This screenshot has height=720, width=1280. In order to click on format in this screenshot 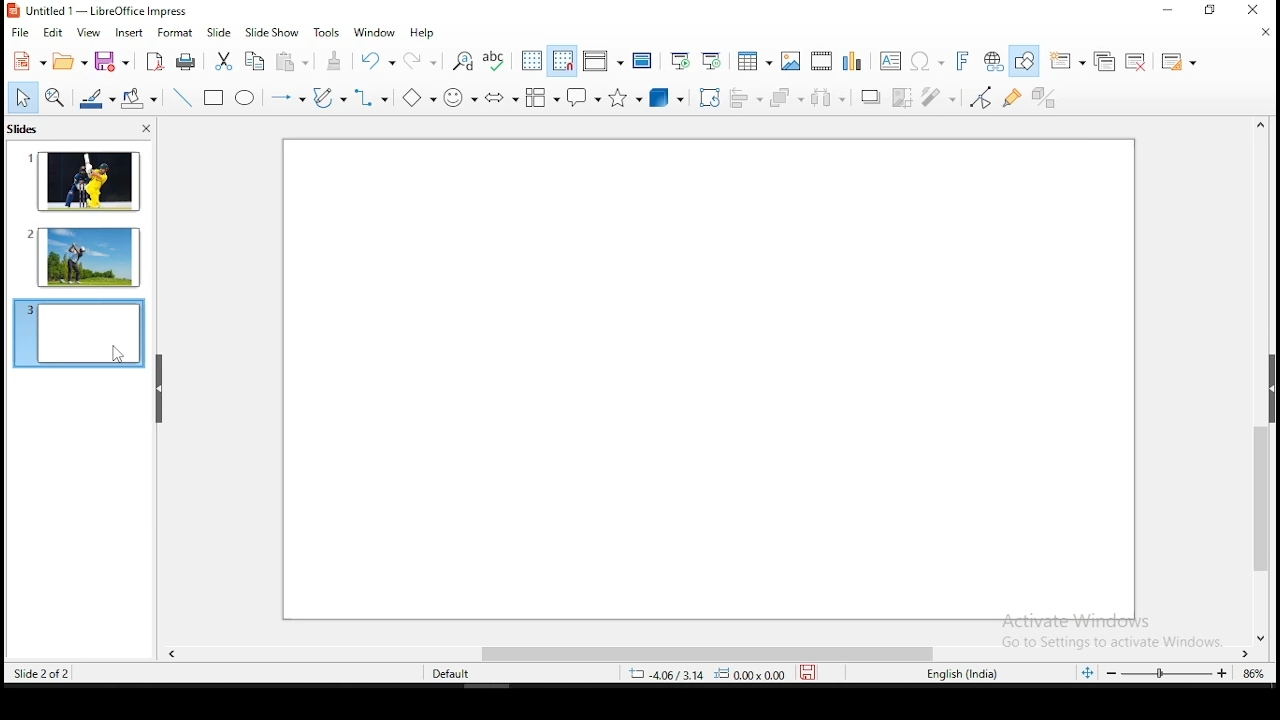, I will do `click(176, 35)`.